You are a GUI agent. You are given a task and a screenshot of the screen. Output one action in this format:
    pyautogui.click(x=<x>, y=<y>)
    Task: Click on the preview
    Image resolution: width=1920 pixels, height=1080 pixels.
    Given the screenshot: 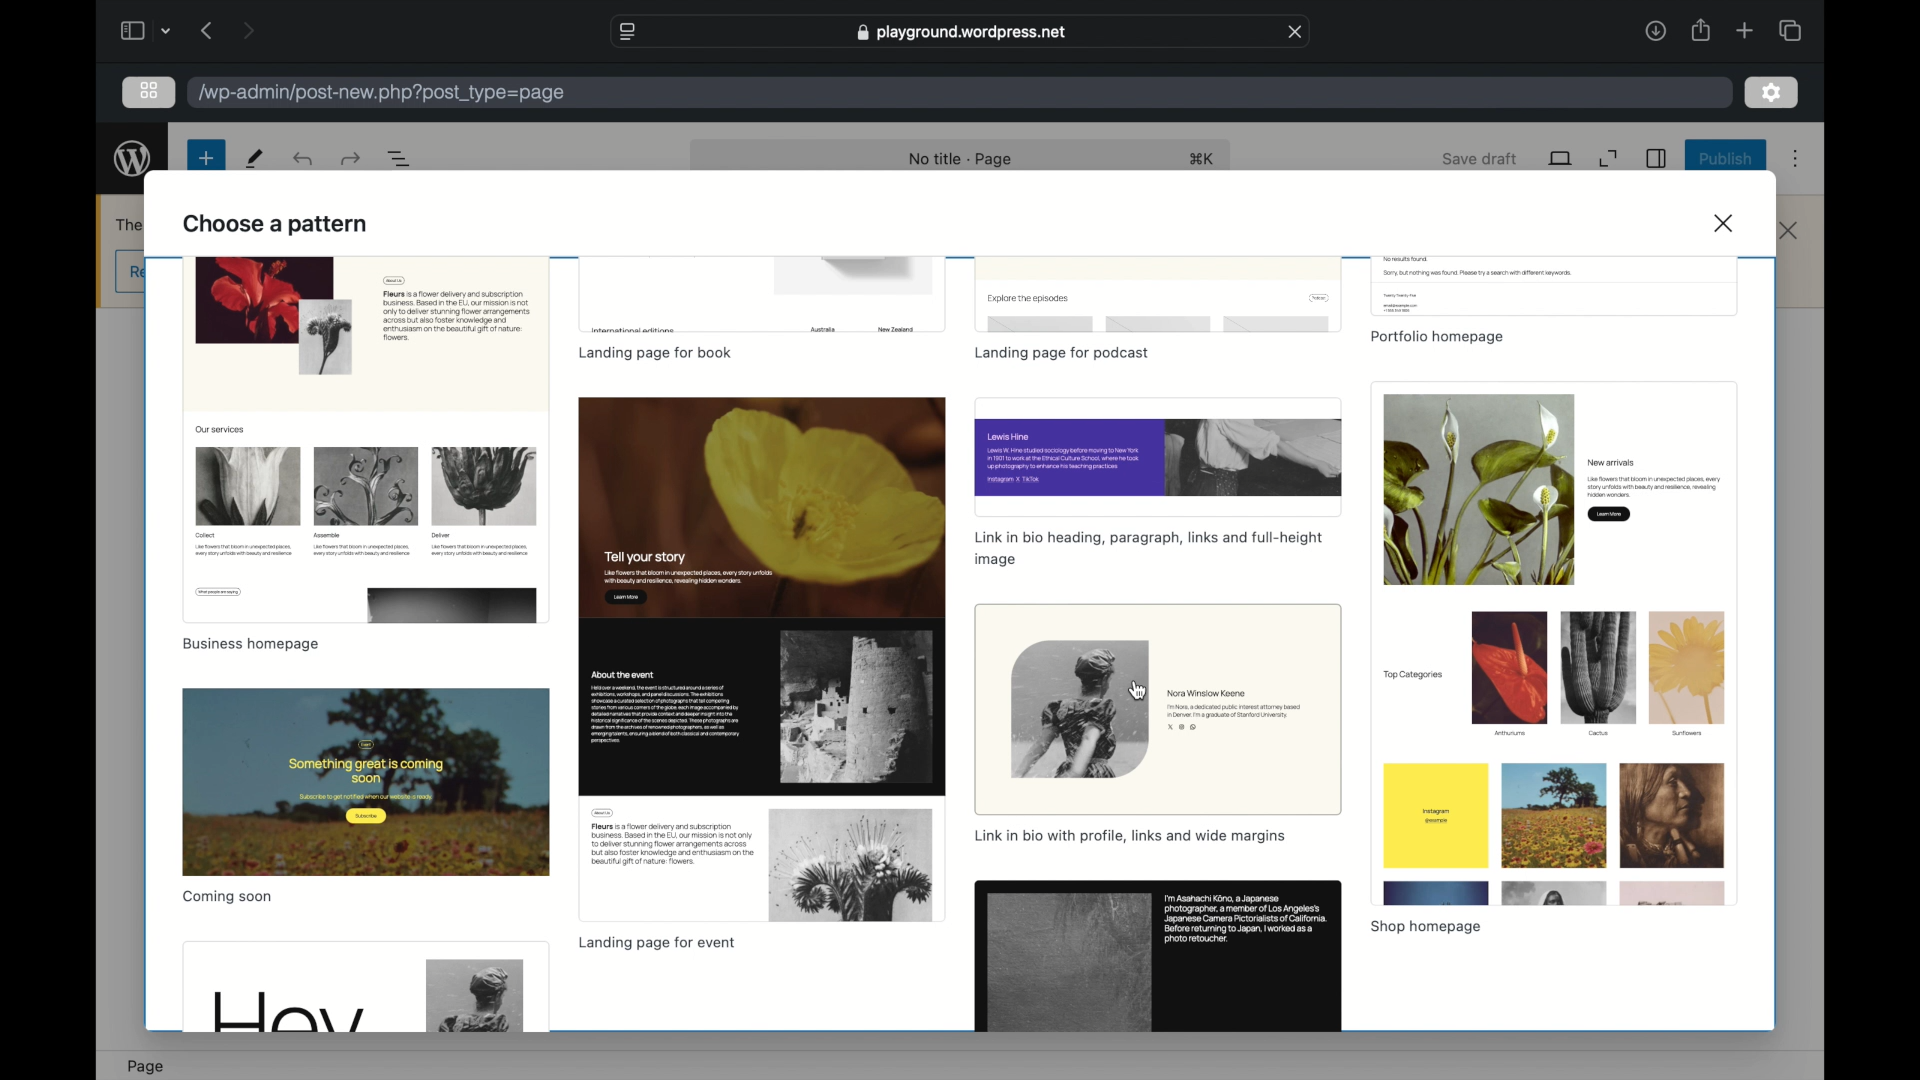 What is the action you would take?
    pyautogui.click(x=1157, y=957)
    